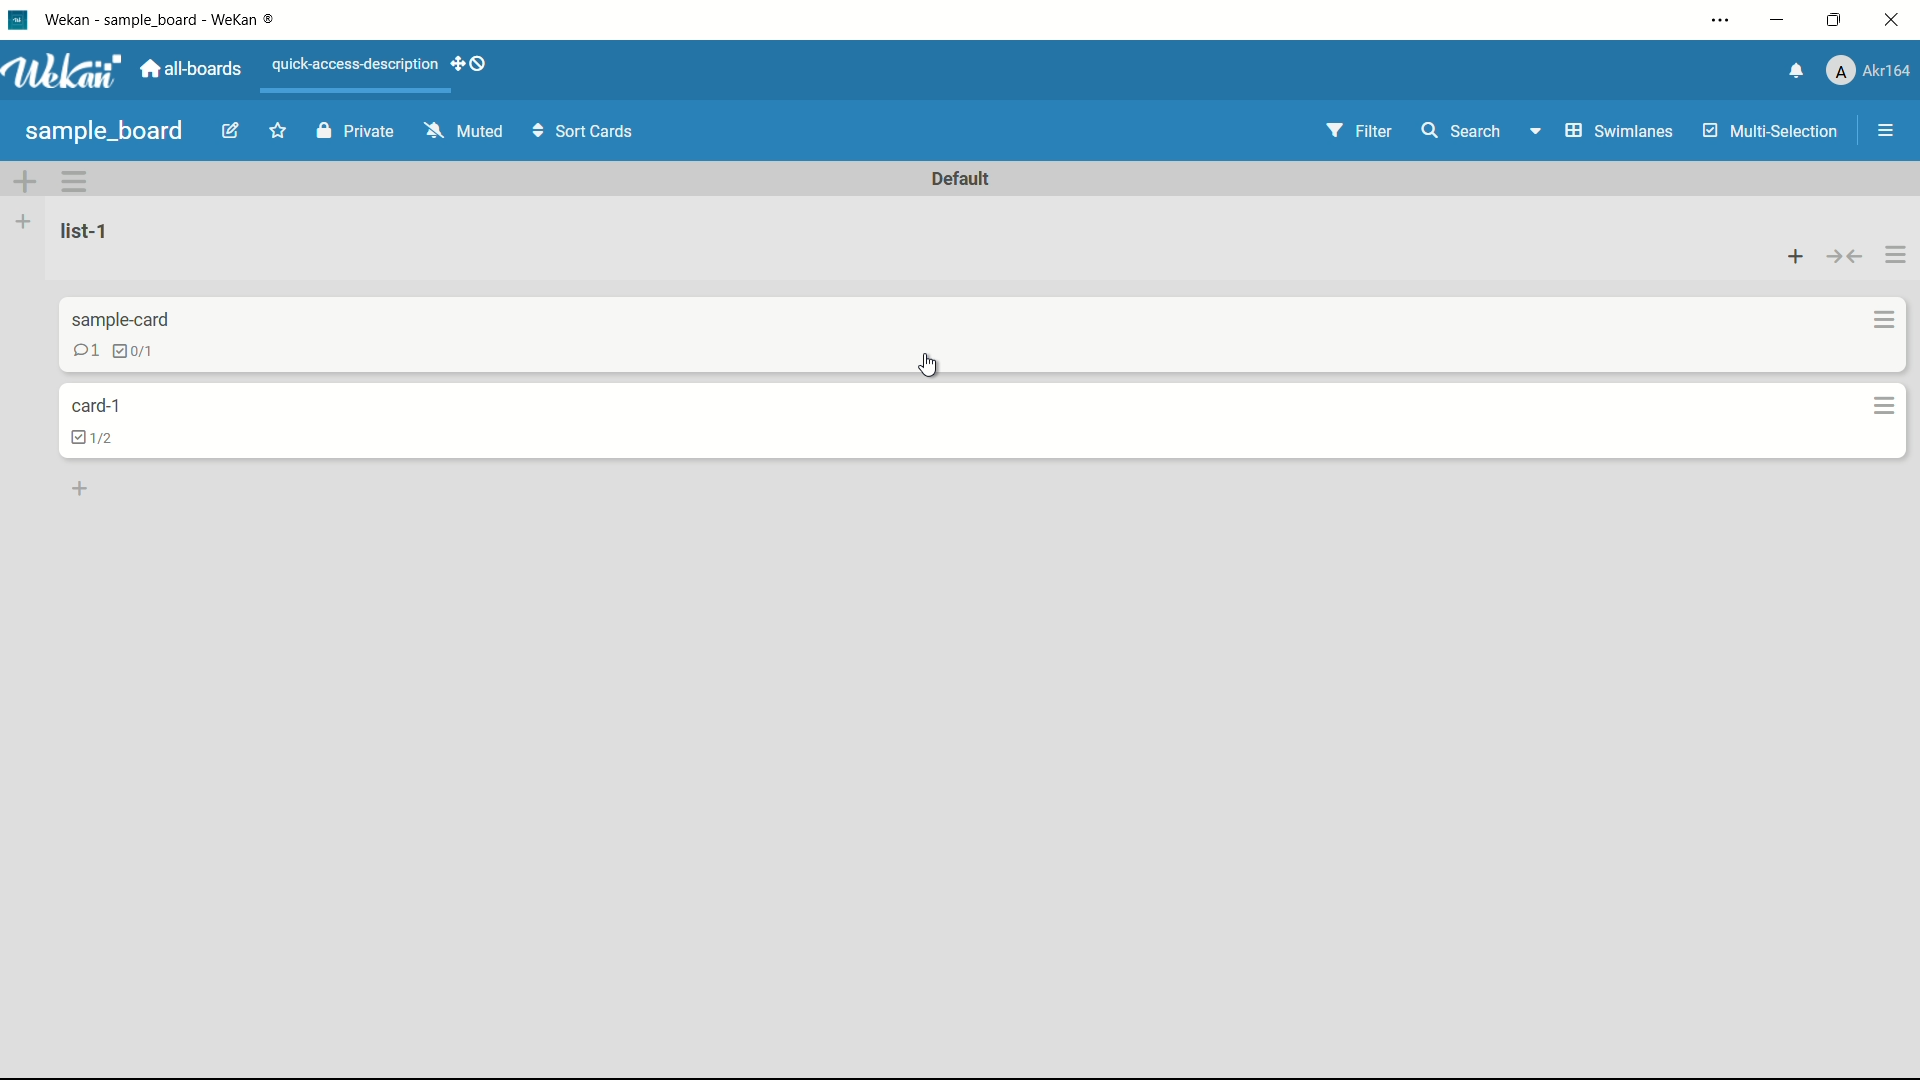 The image size is (1920, 1080). What do you see at coordinates (121, 320) in the screenshot?
I see `card name` at bounding box center [121, 320].